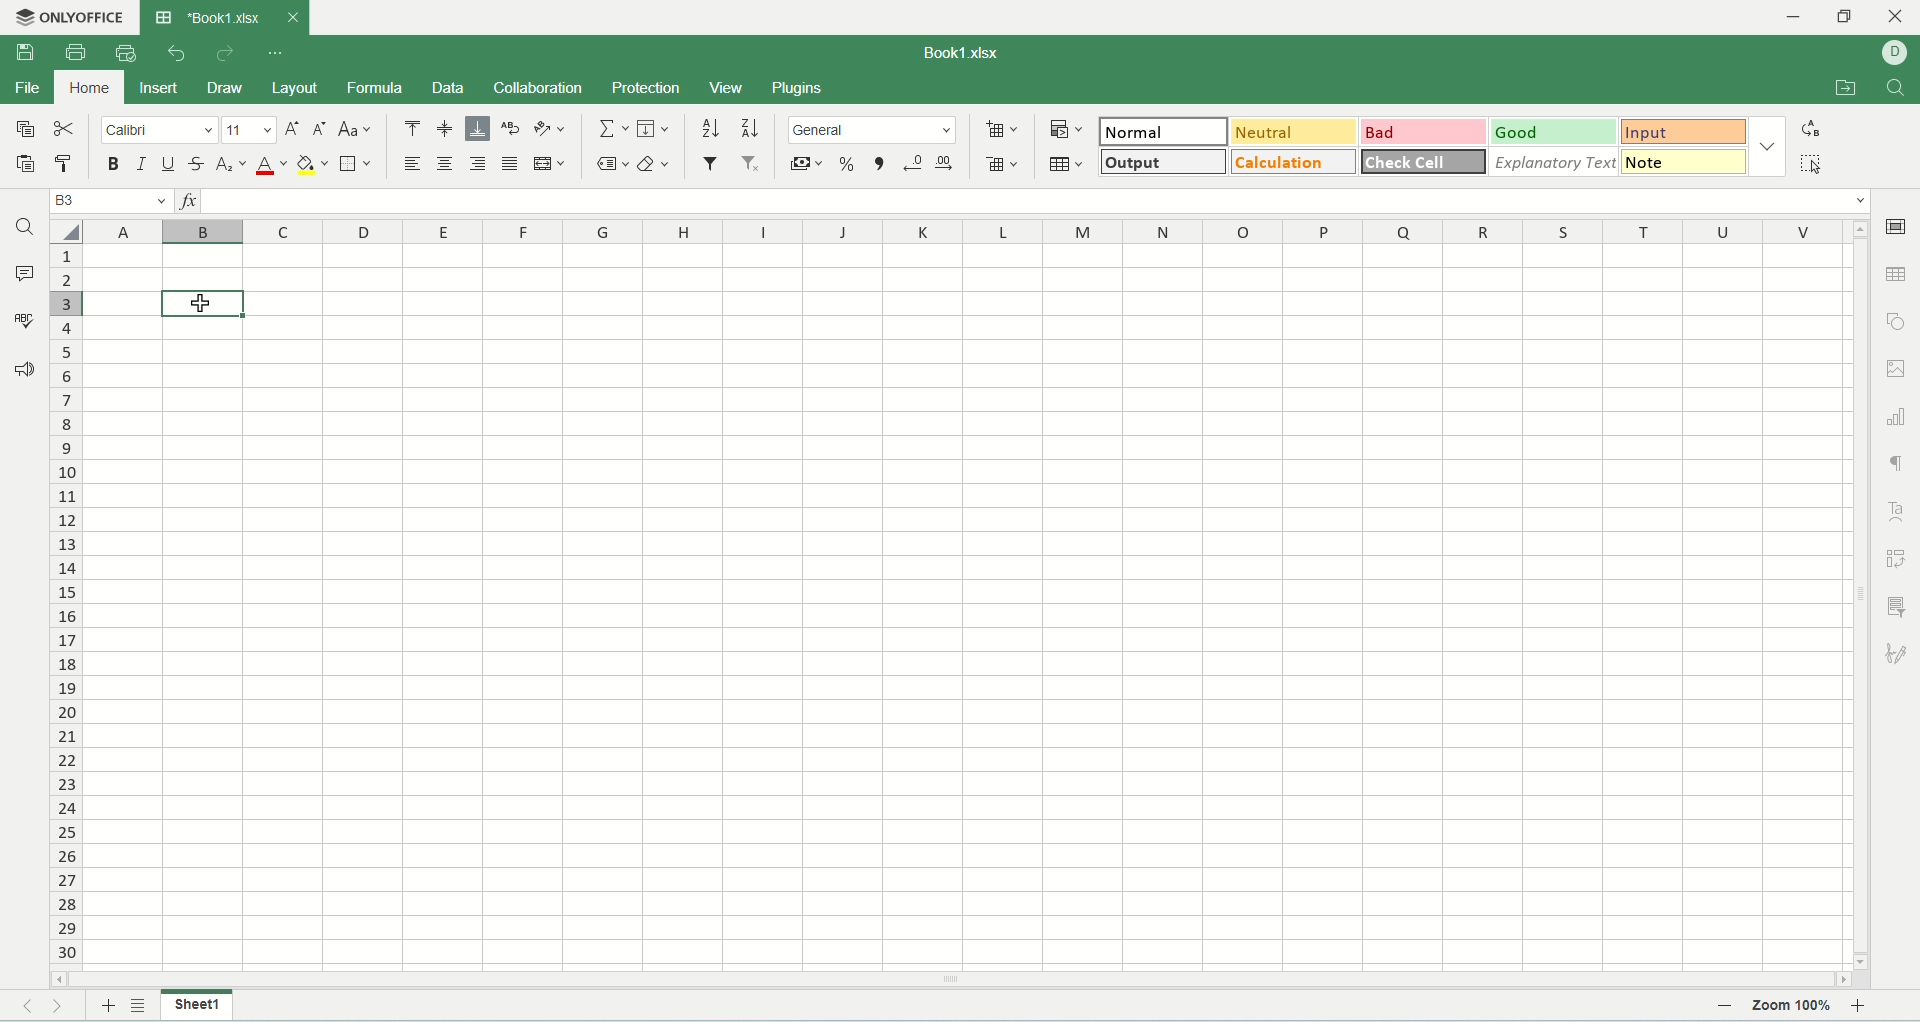 The image size is (1920, 1022). Describe the element at coordinates (409, 128) in the screenshot. I see `align top` at that location.